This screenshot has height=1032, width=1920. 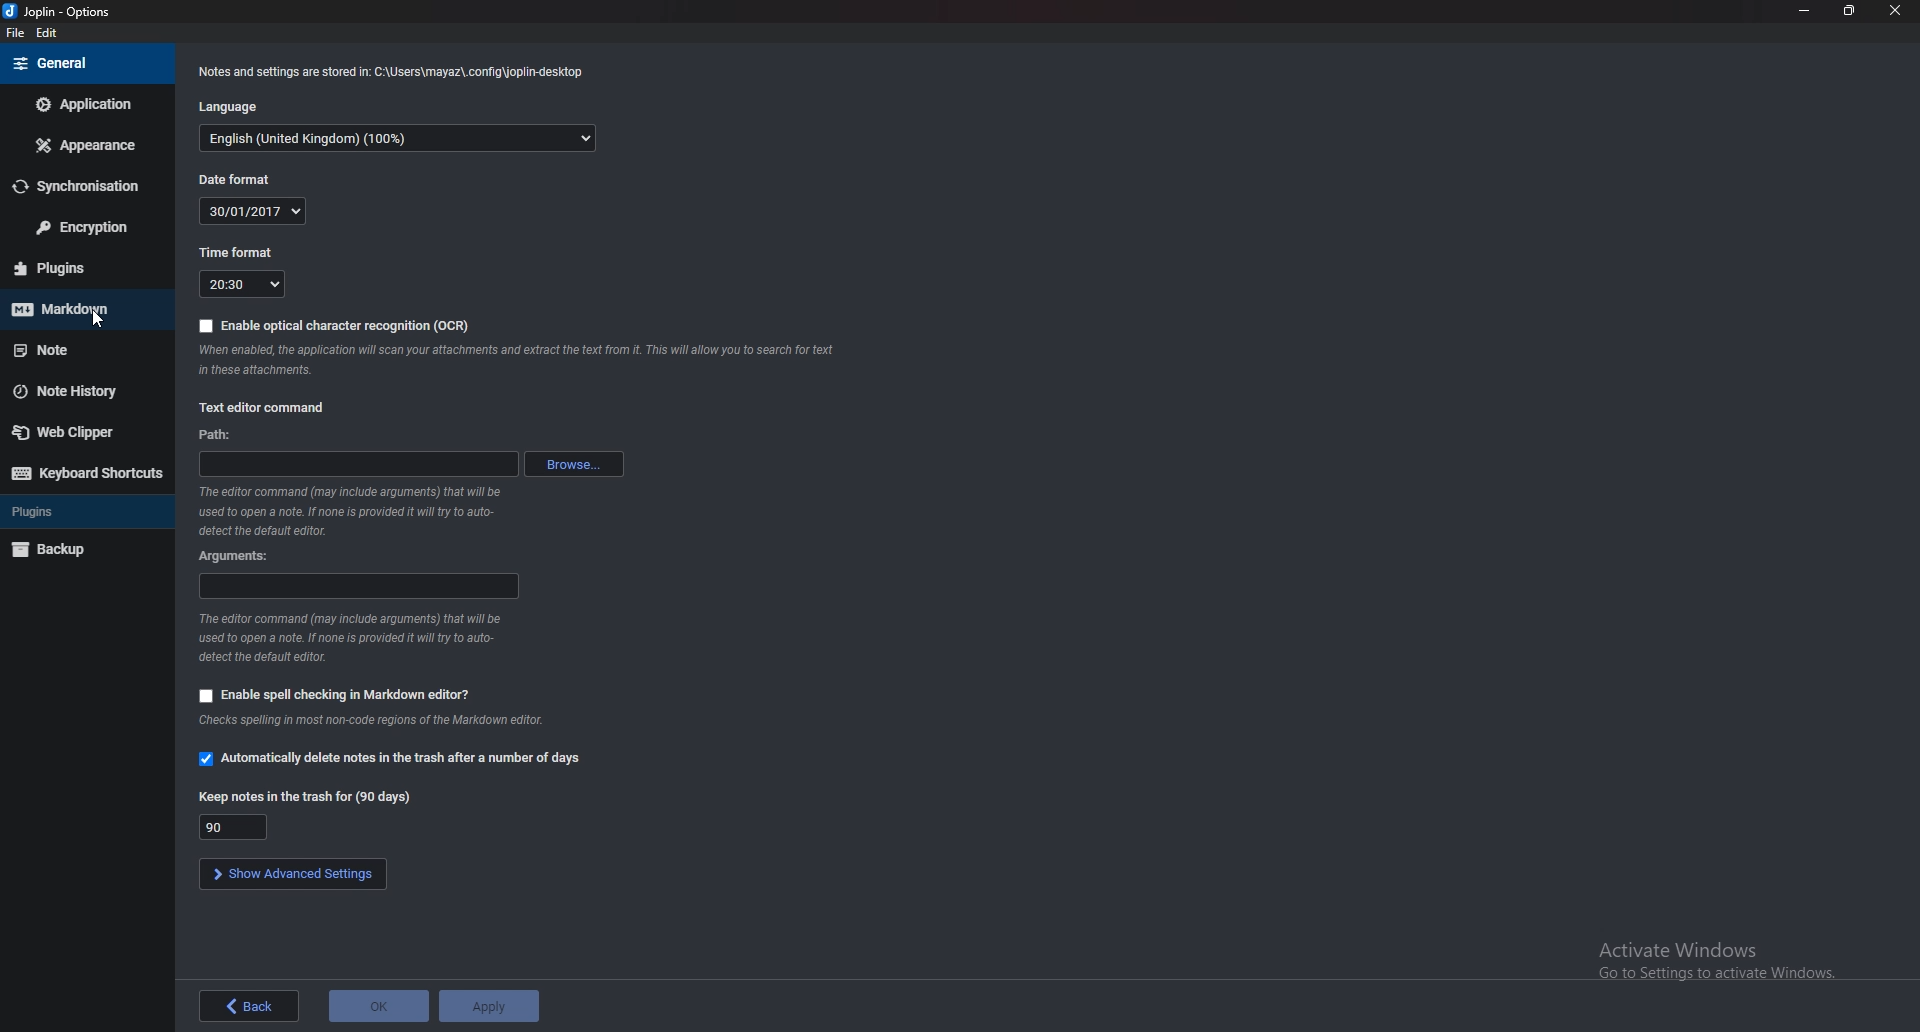 I want to click on Keyboard shortcuts, so click(x=89, y=471).